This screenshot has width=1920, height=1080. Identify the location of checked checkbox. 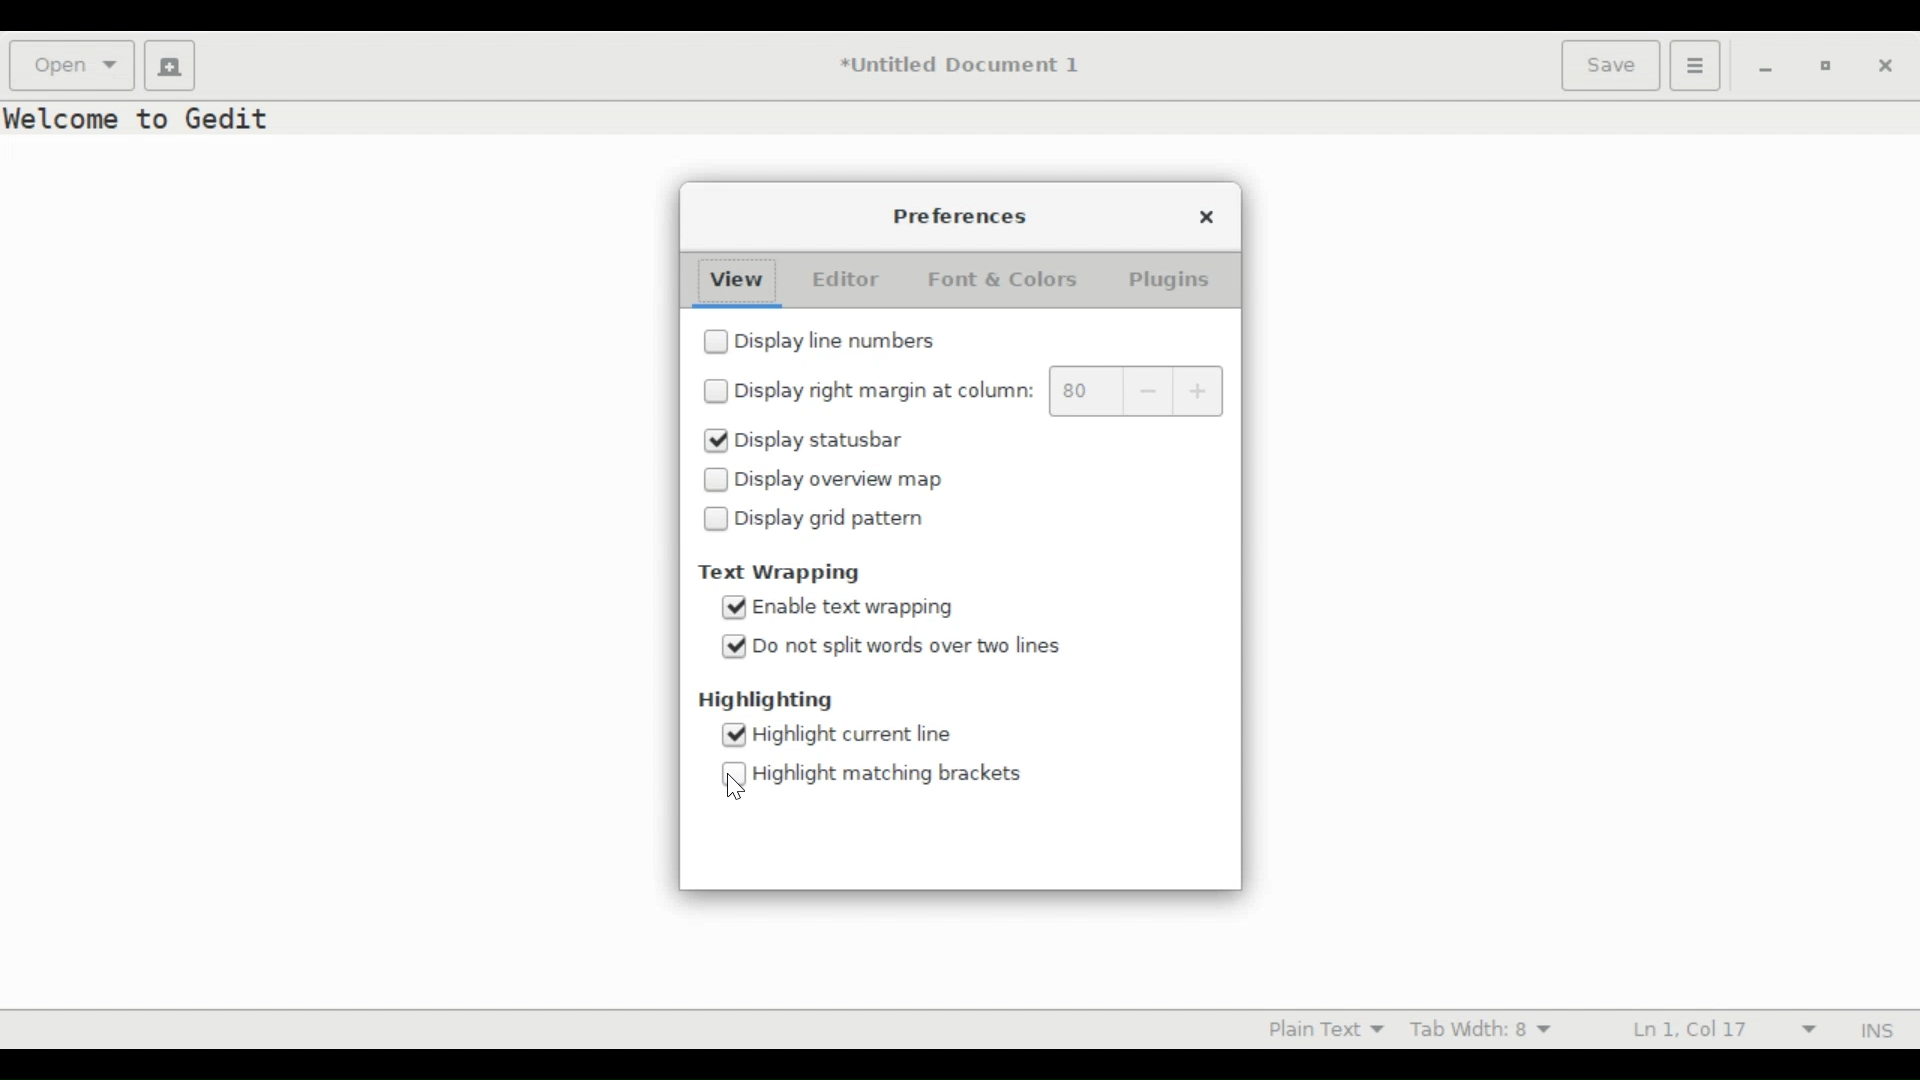
(717, 440).